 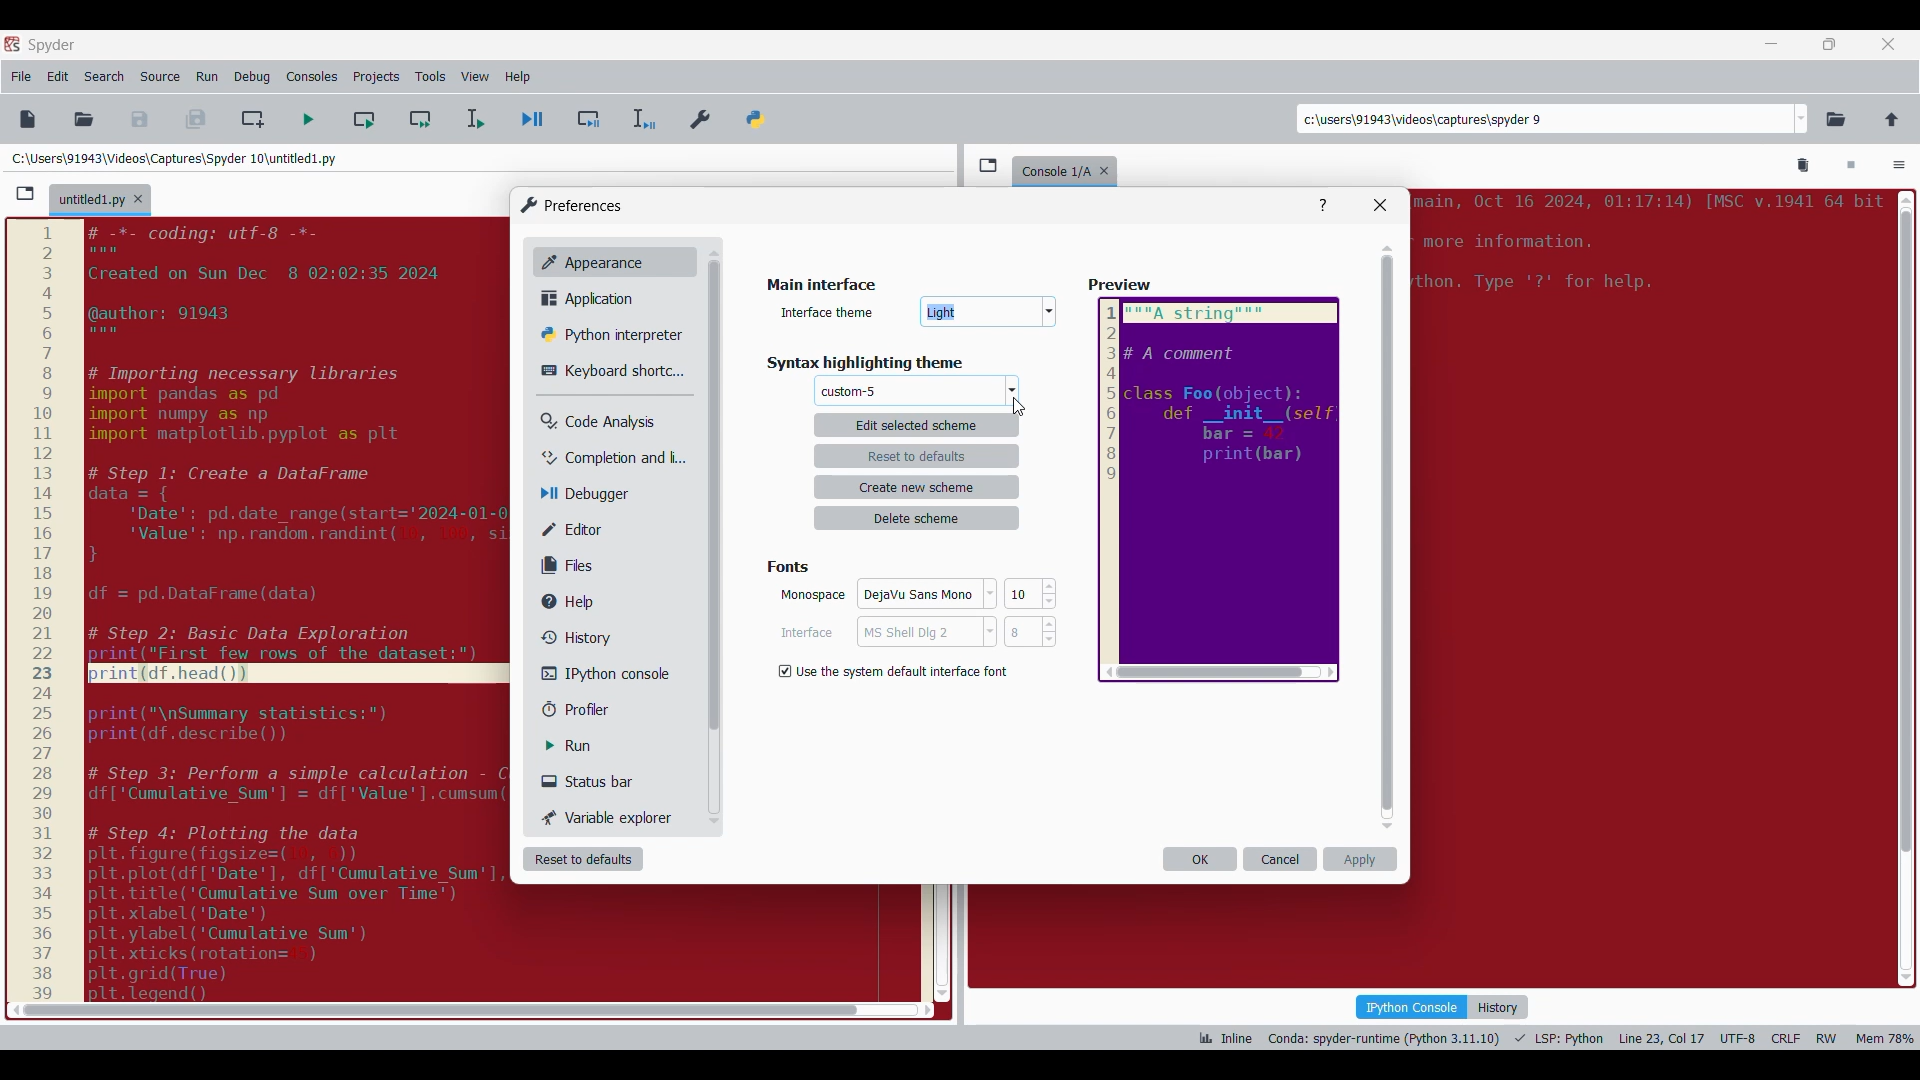 What do you see at coordinates (712, 501) in the screenshot?
I see `` at bounding box center [712, 501].